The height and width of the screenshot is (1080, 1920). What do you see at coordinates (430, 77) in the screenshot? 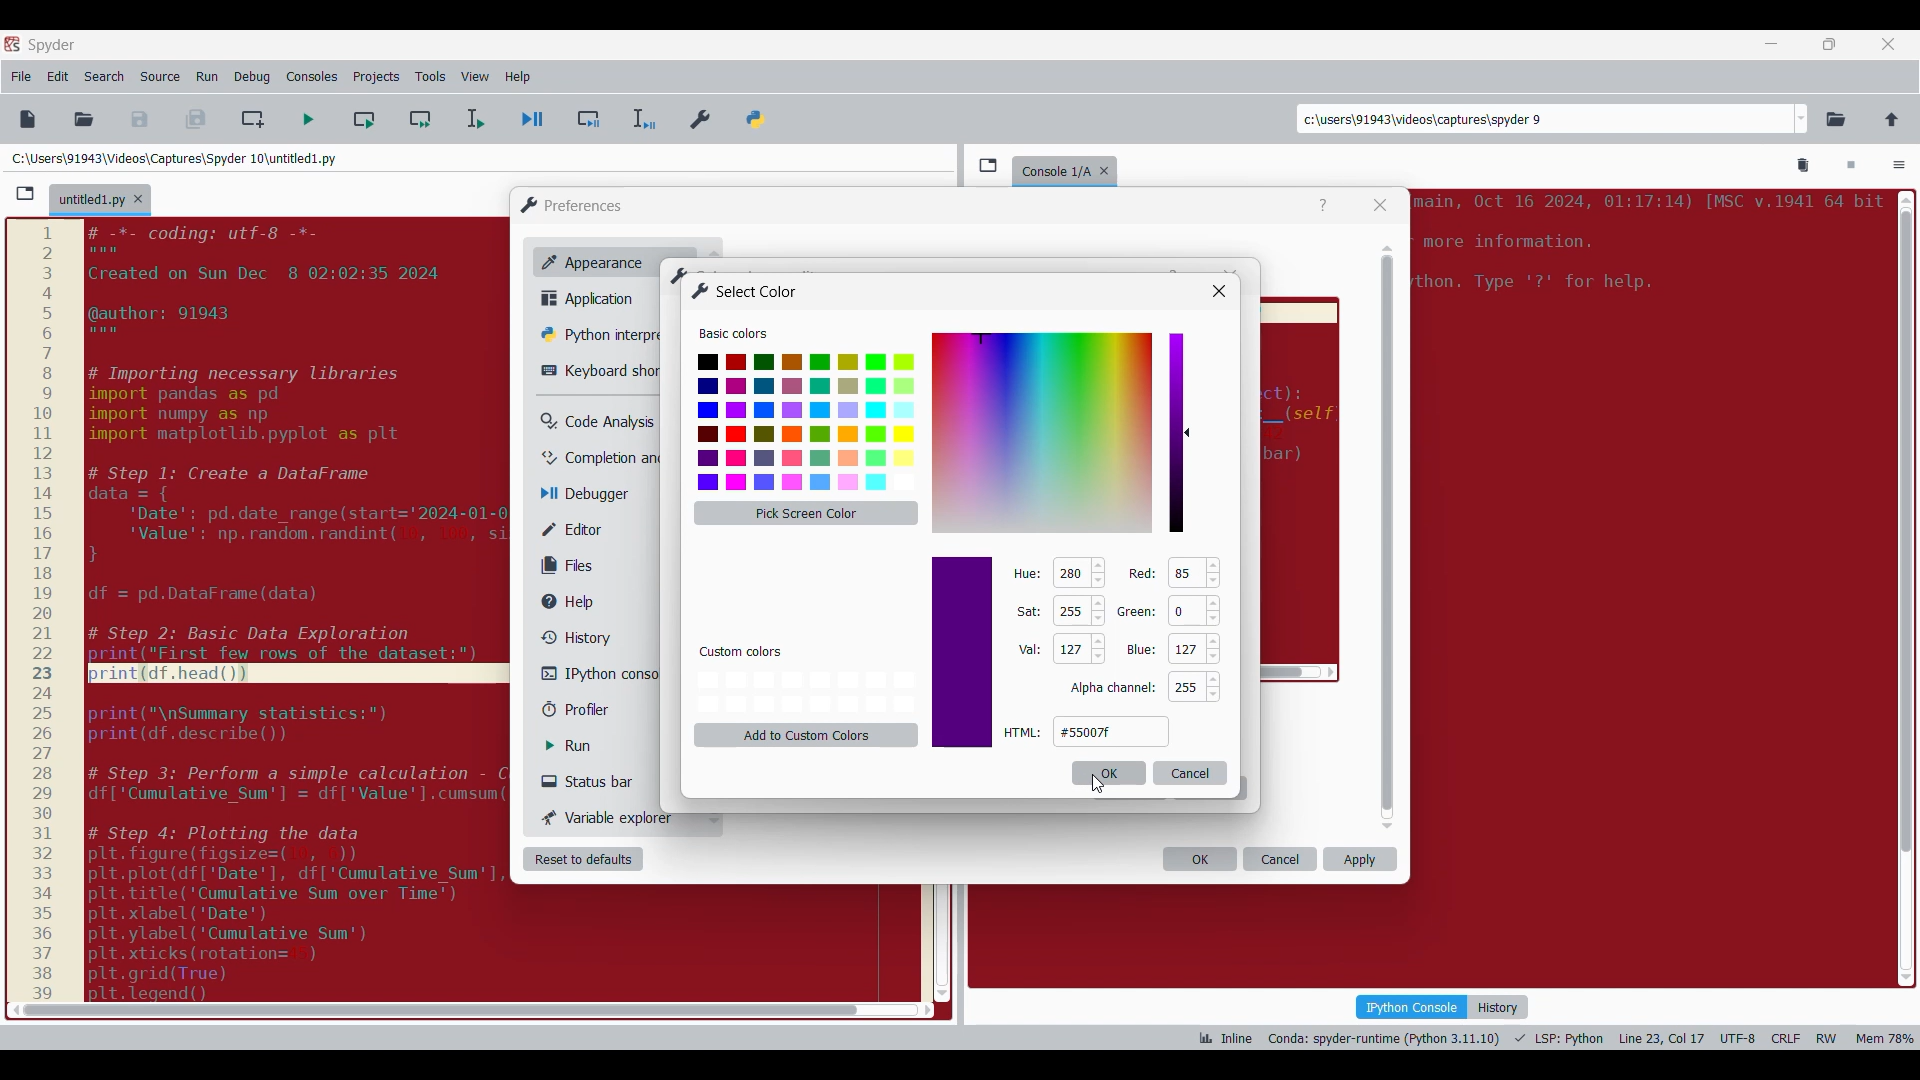
I see `Tools menu` at bounding box center [430, 77].